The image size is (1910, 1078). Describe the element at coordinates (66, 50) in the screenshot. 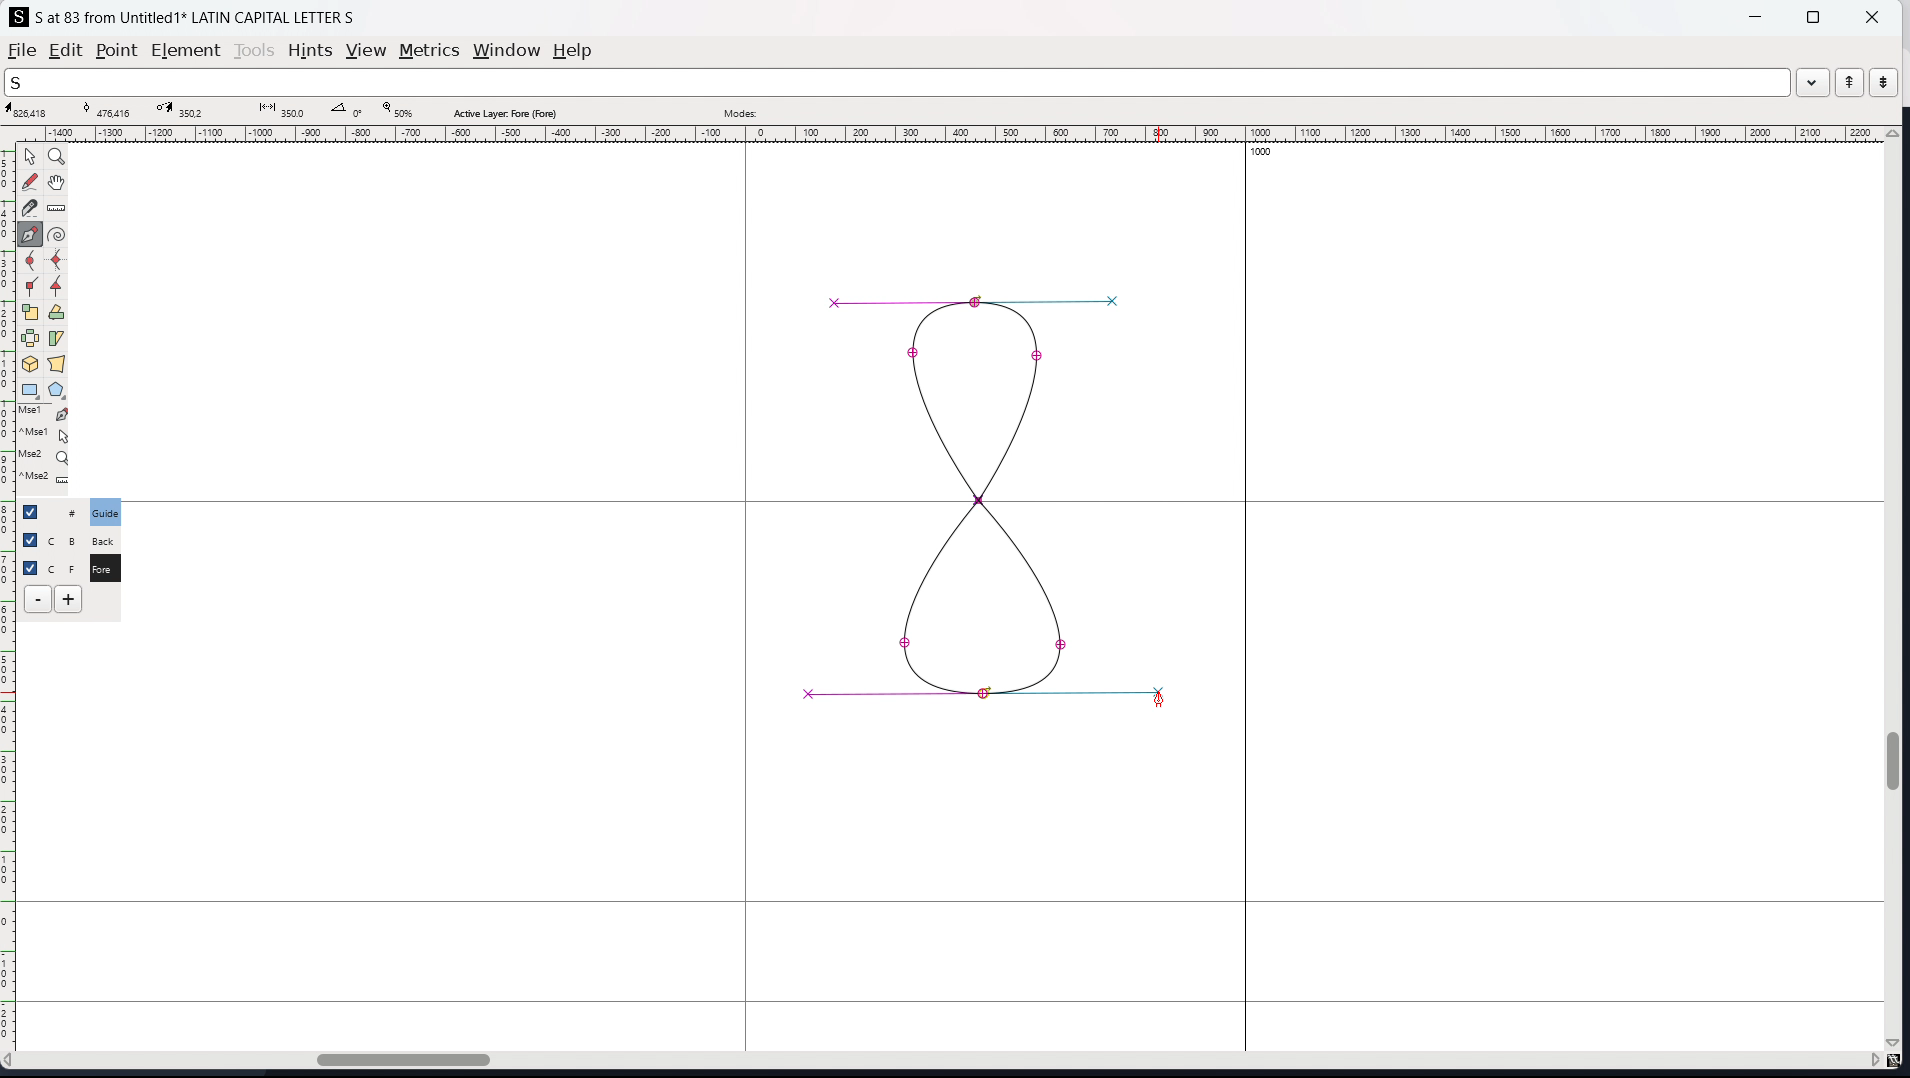

I see `edit` at that location.